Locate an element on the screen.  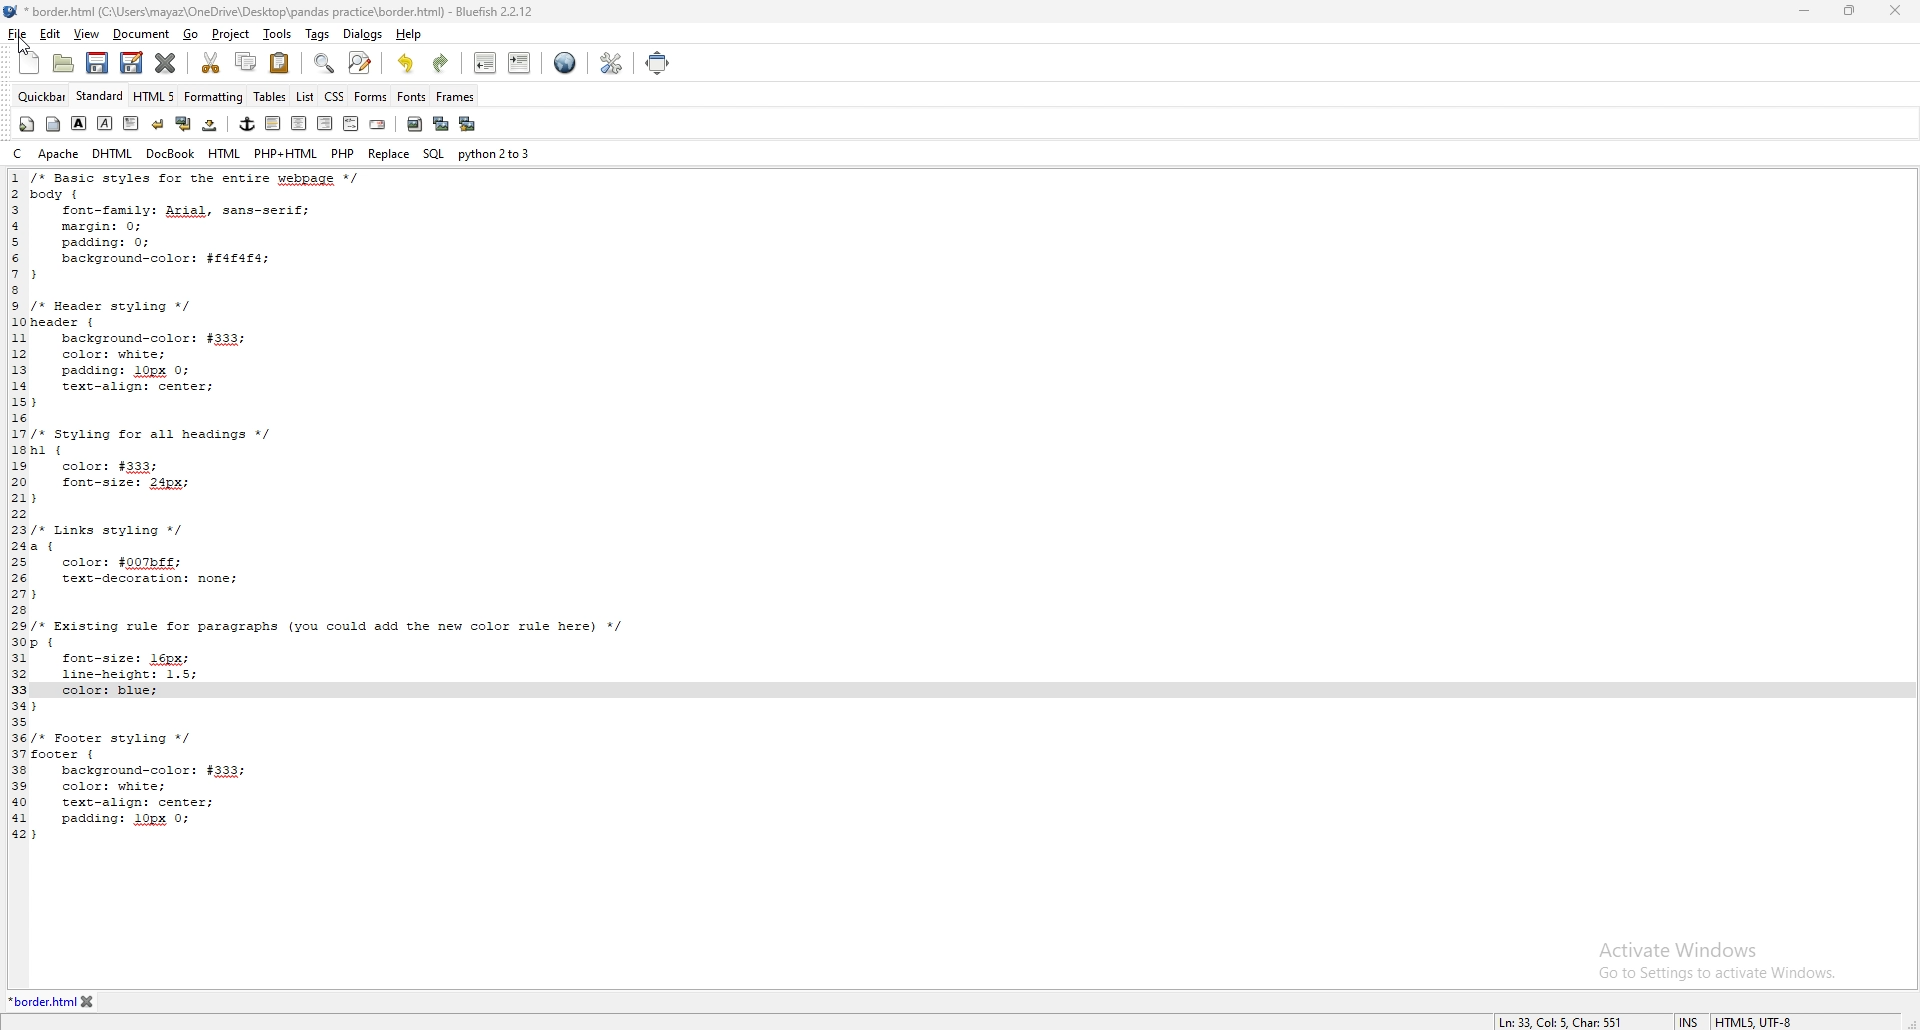
fonts is located at coordinates (412, 97).